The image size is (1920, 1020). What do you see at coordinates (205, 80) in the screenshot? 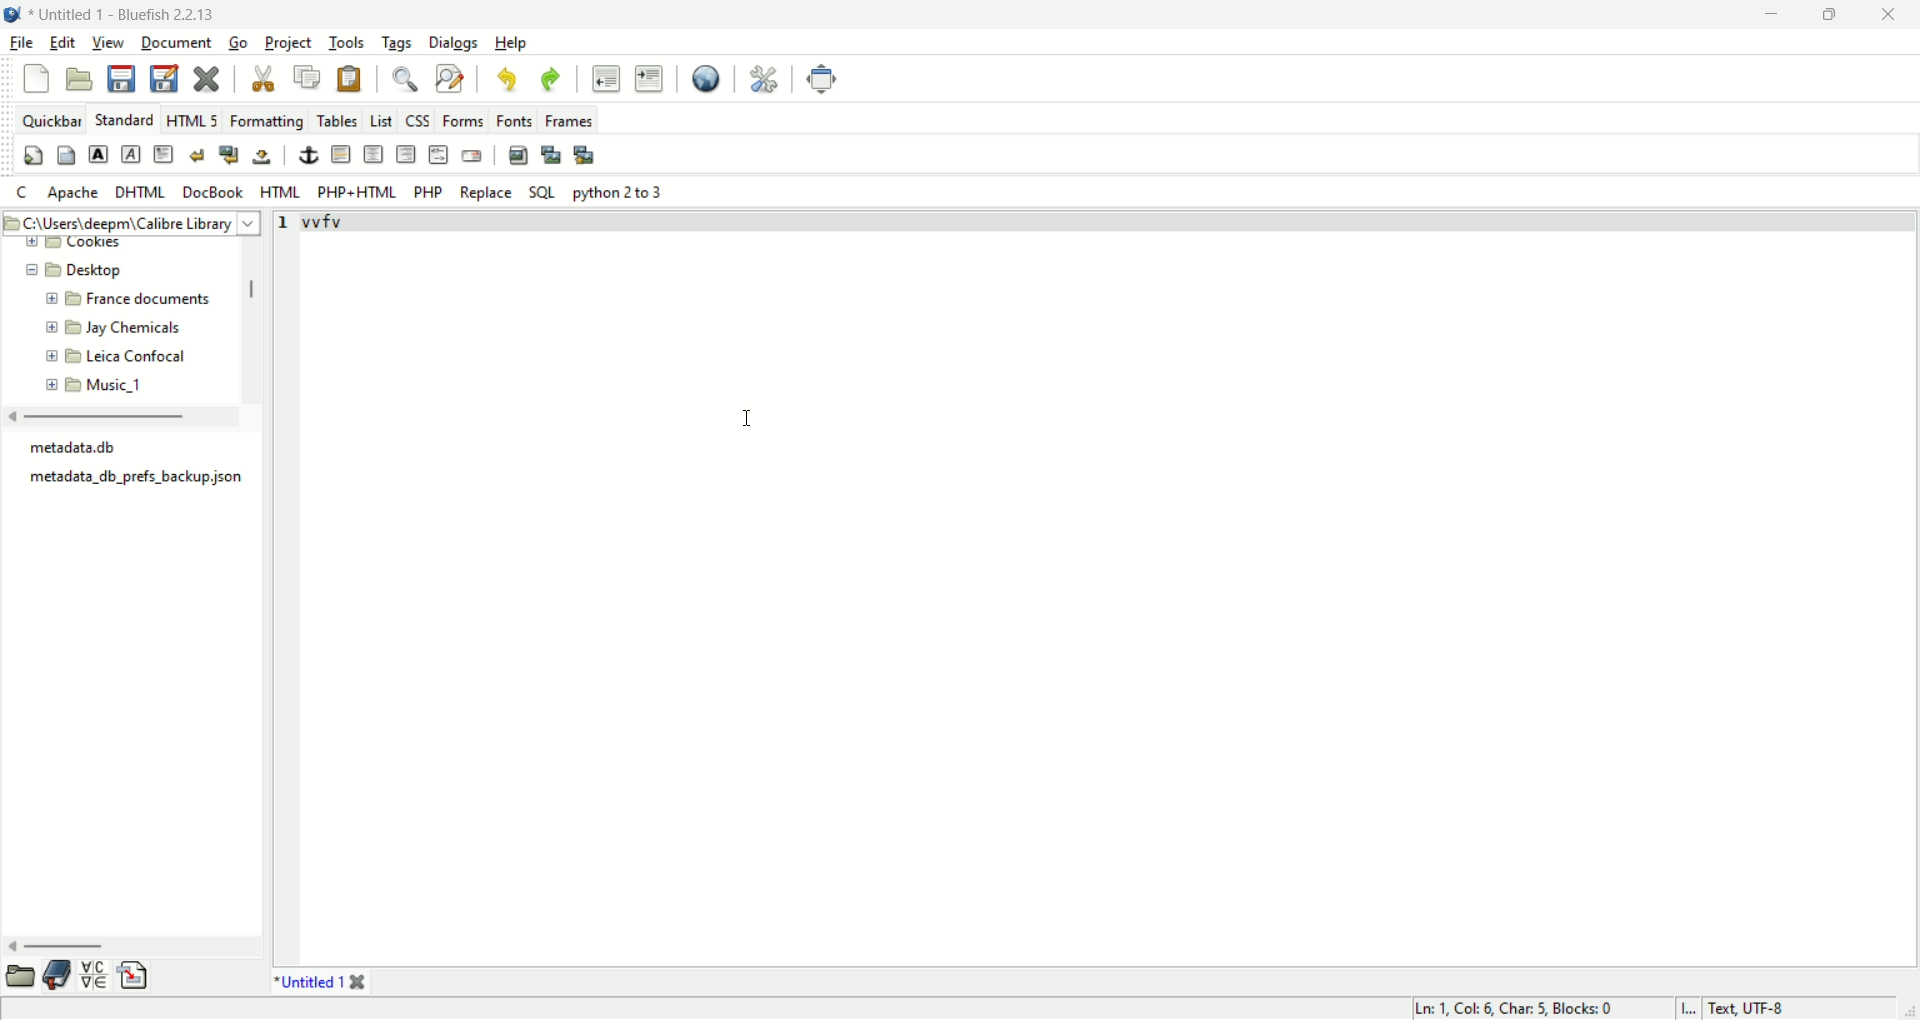
I see `close current file` at bounding box center [205, 80].